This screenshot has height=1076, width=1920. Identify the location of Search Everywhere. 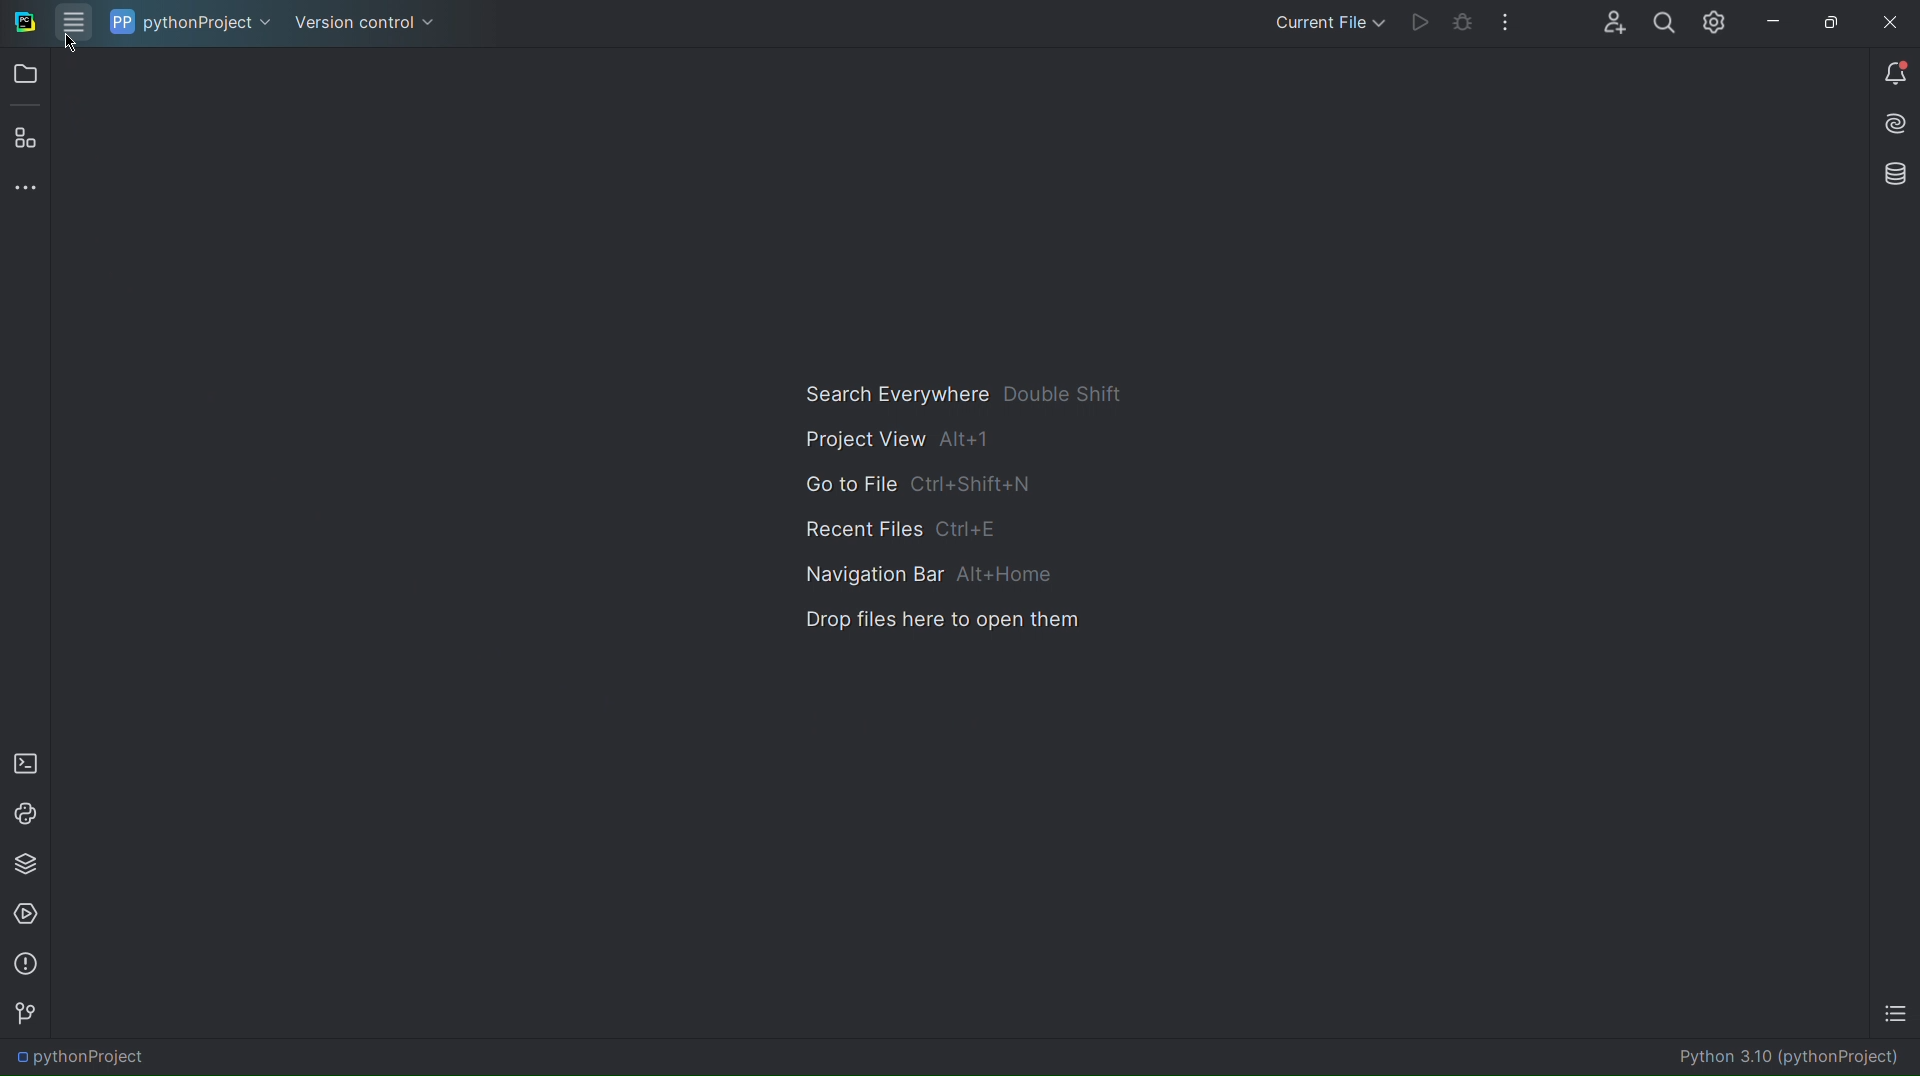
(961, 392).